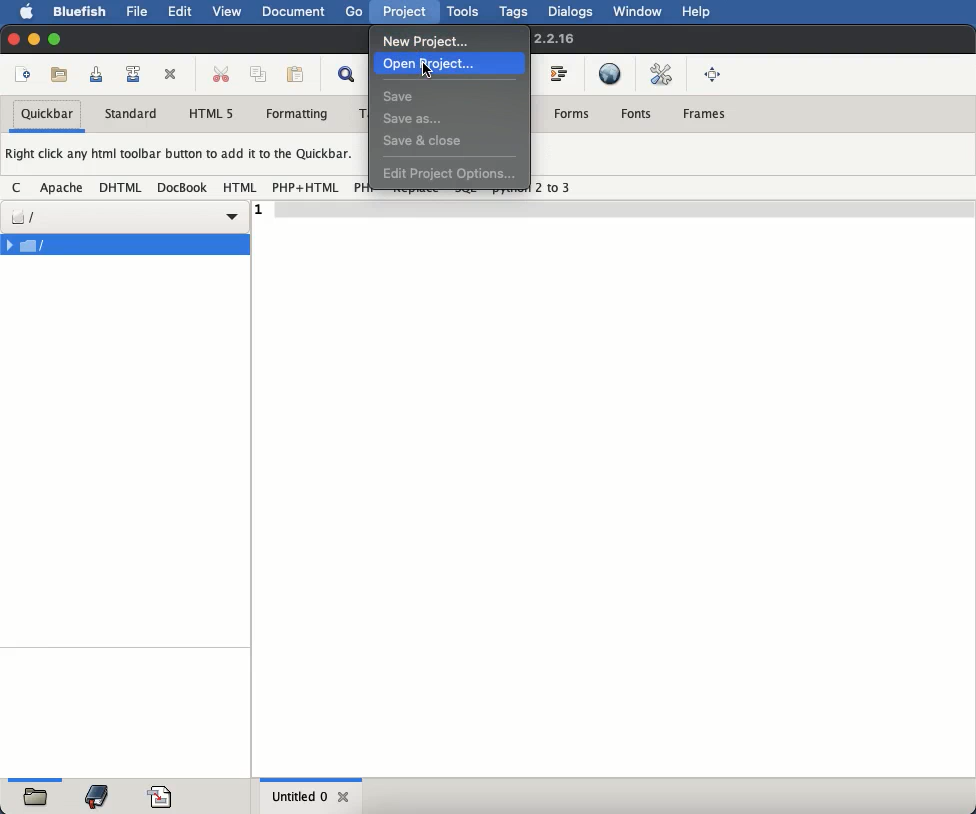  Describe the element at coordinates (20, 188) in the screenshot. I see `c` at that location.